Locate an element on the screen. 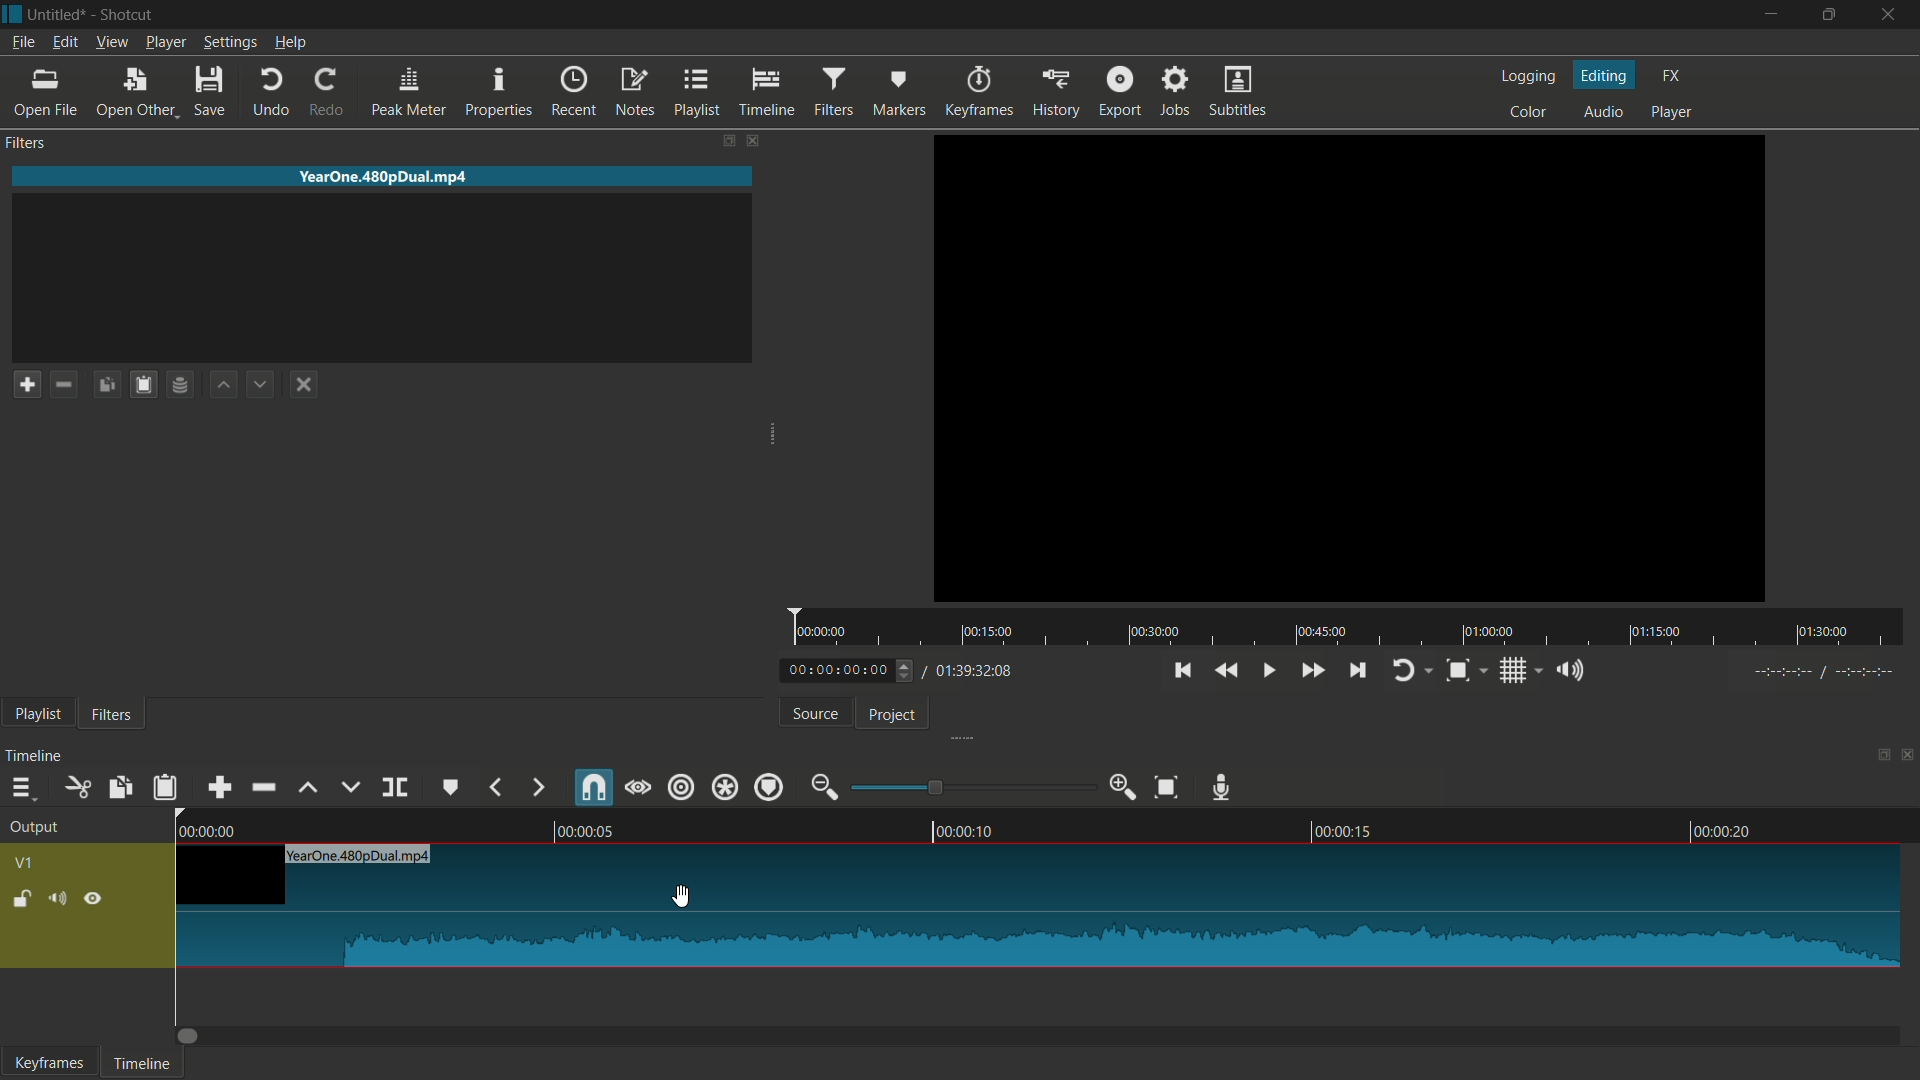  history is located at coordinates (1056, 92).